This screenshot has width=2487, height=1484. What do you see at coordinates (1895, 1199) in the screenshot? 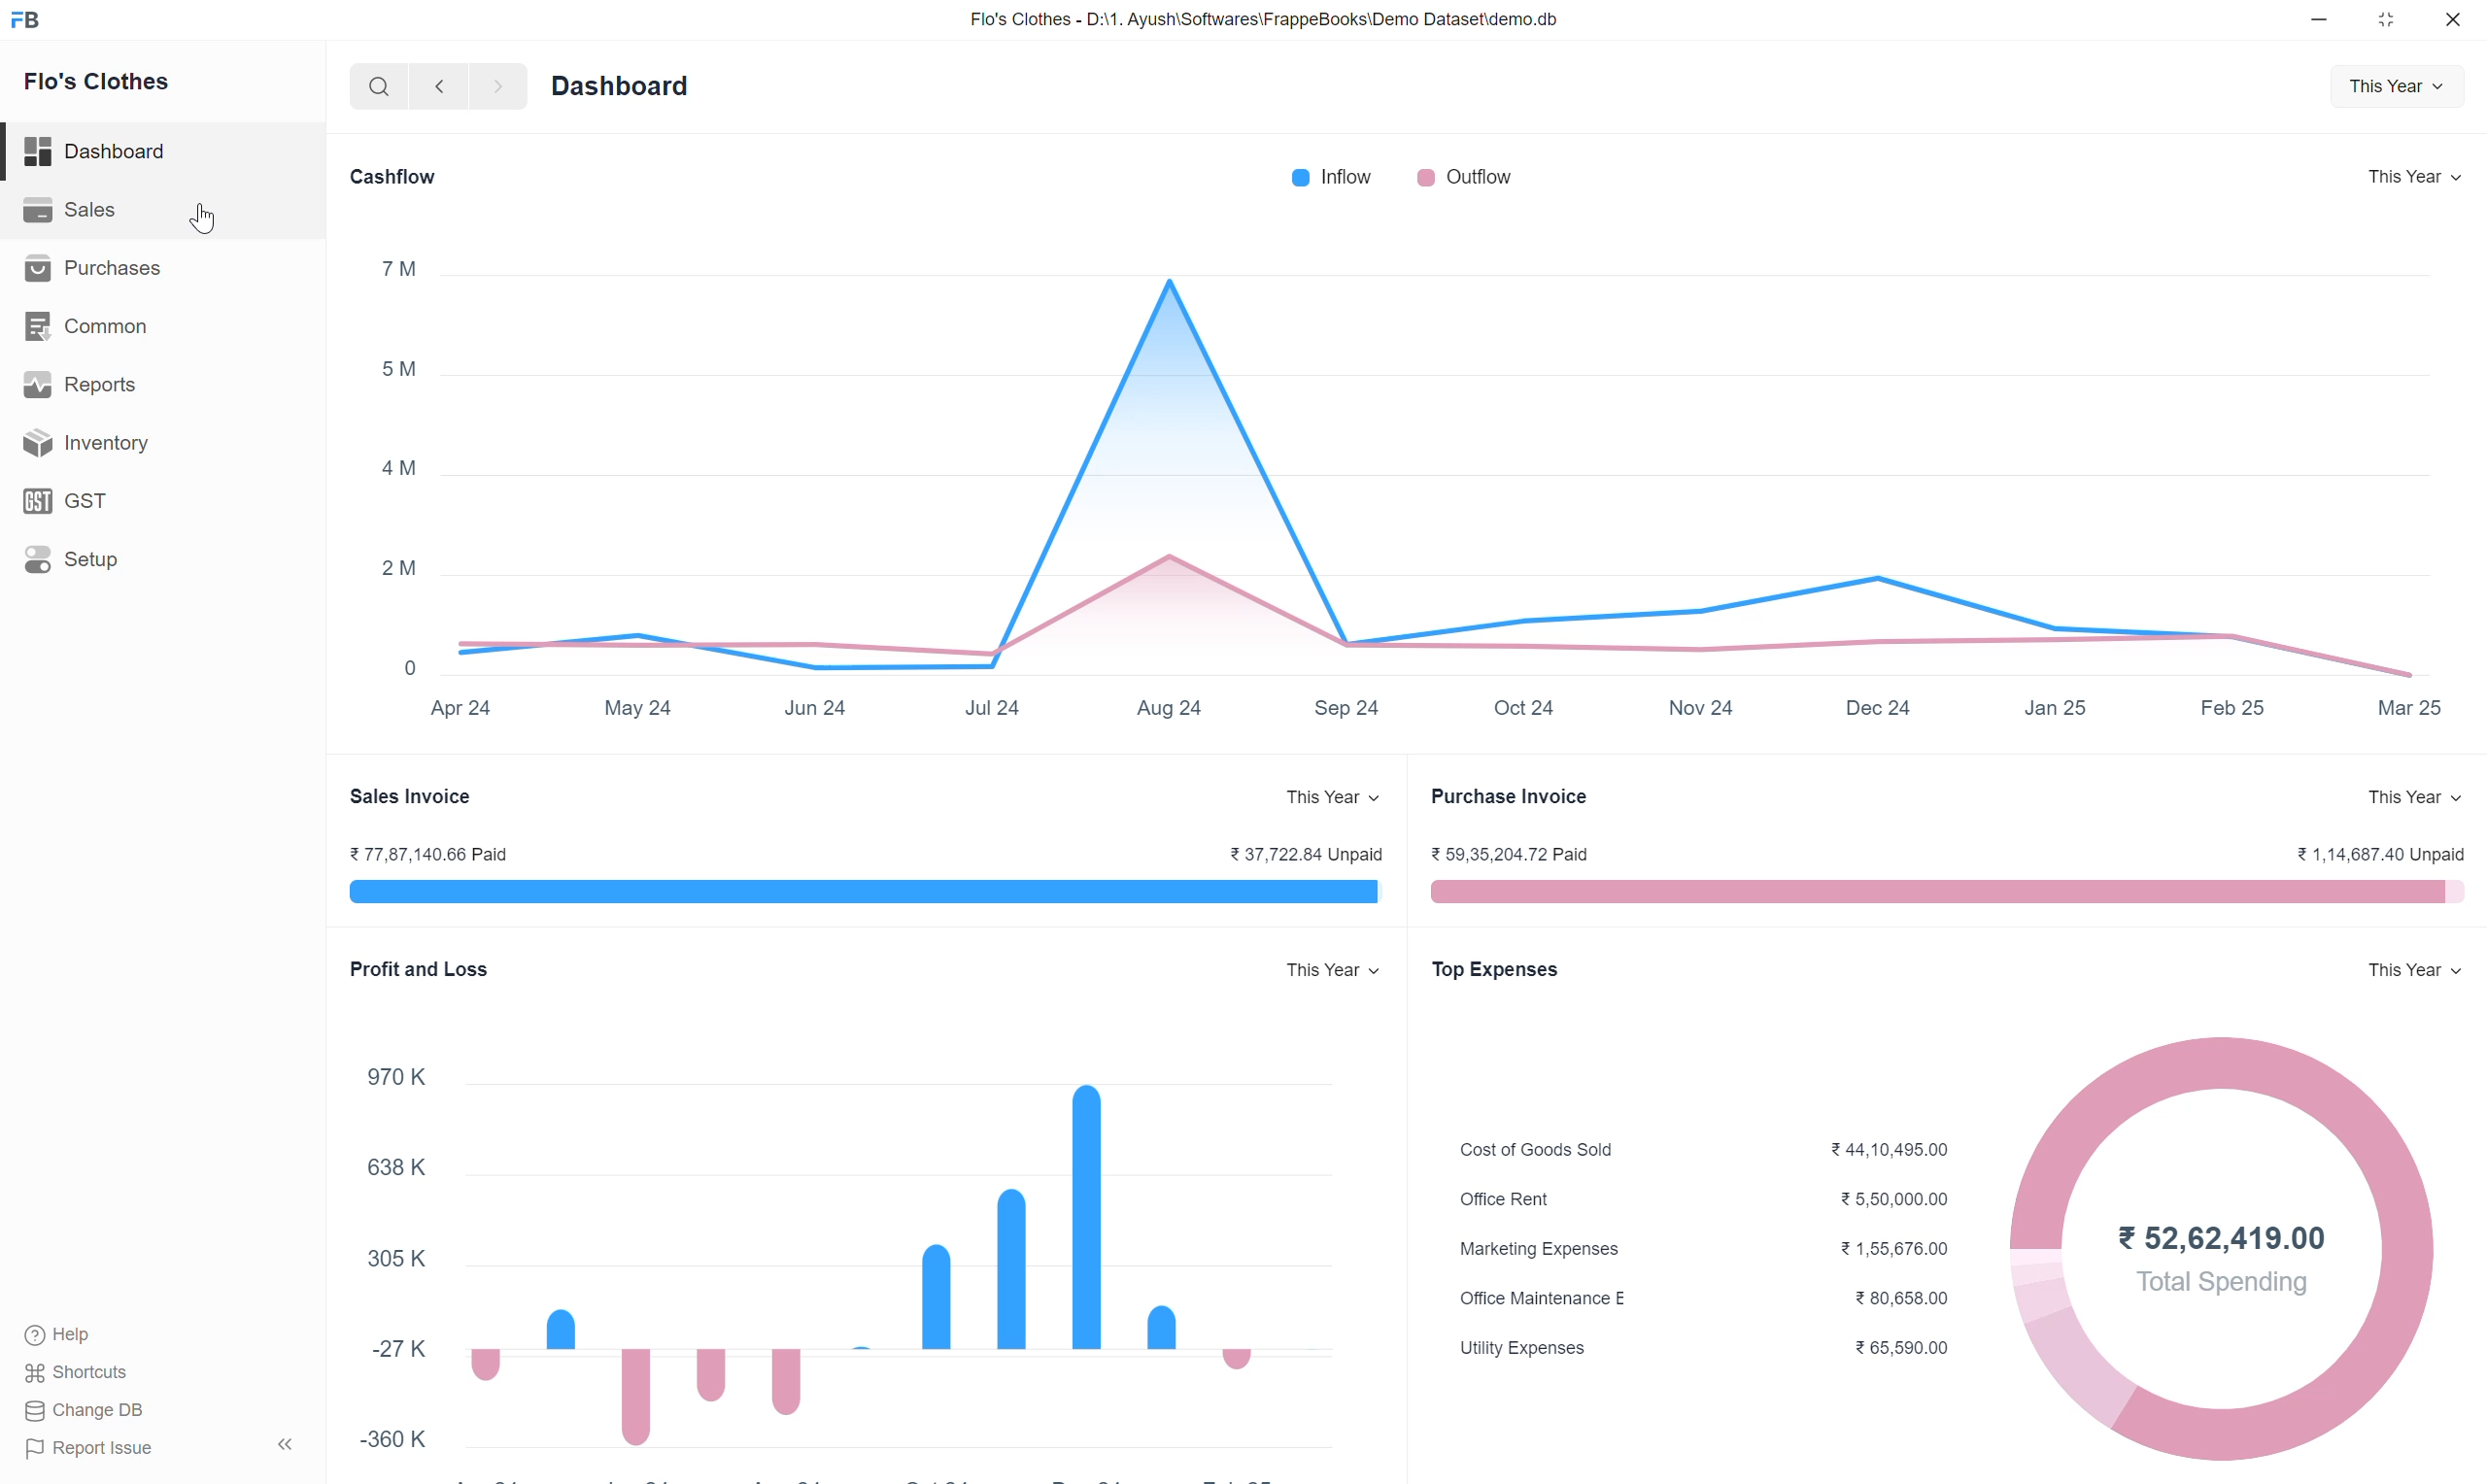
I see ` 5,50,000.00` at bounding box center [1895, 1199].